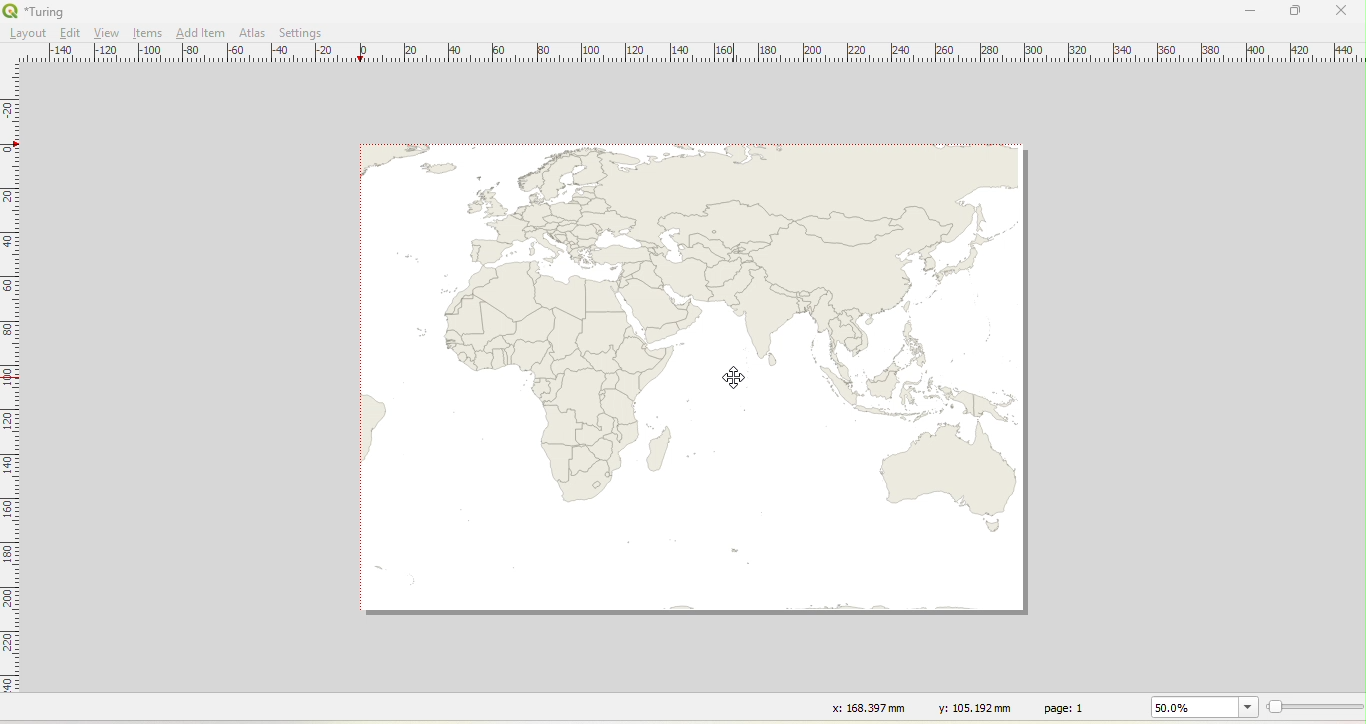 The height and width of the screenshot is (724, 1366). Describe the element at coordinates (1340, 13) in the screenshot. I see `Close` at that location.